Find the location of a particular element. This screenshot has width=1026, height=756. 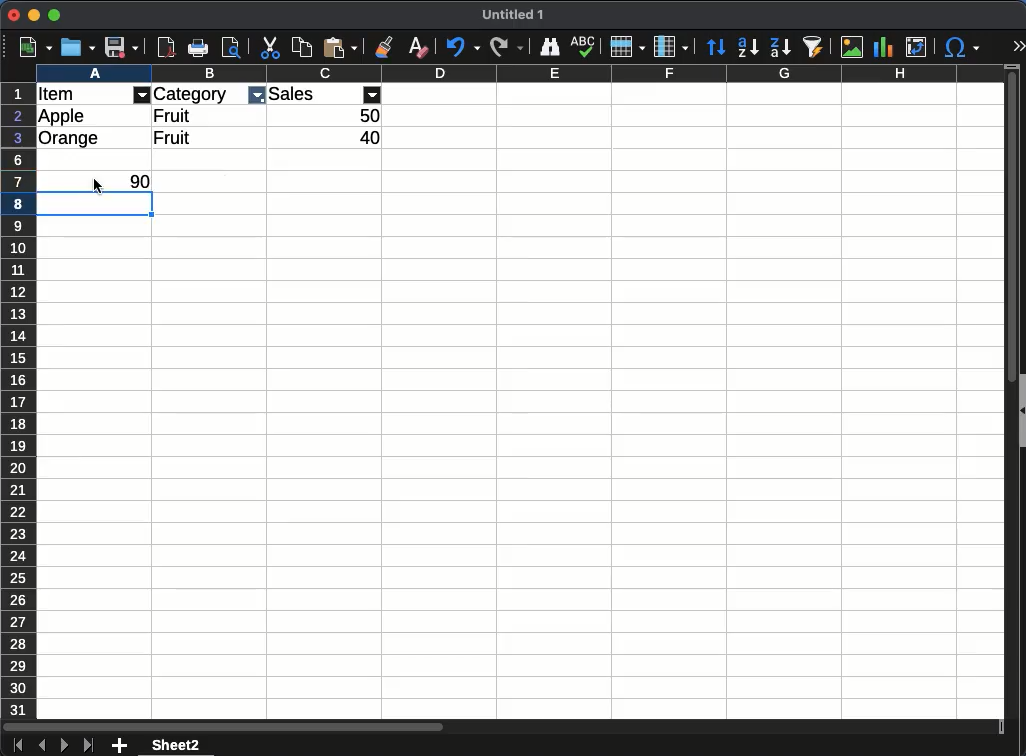

Apple is located at coordinates (63, 116).